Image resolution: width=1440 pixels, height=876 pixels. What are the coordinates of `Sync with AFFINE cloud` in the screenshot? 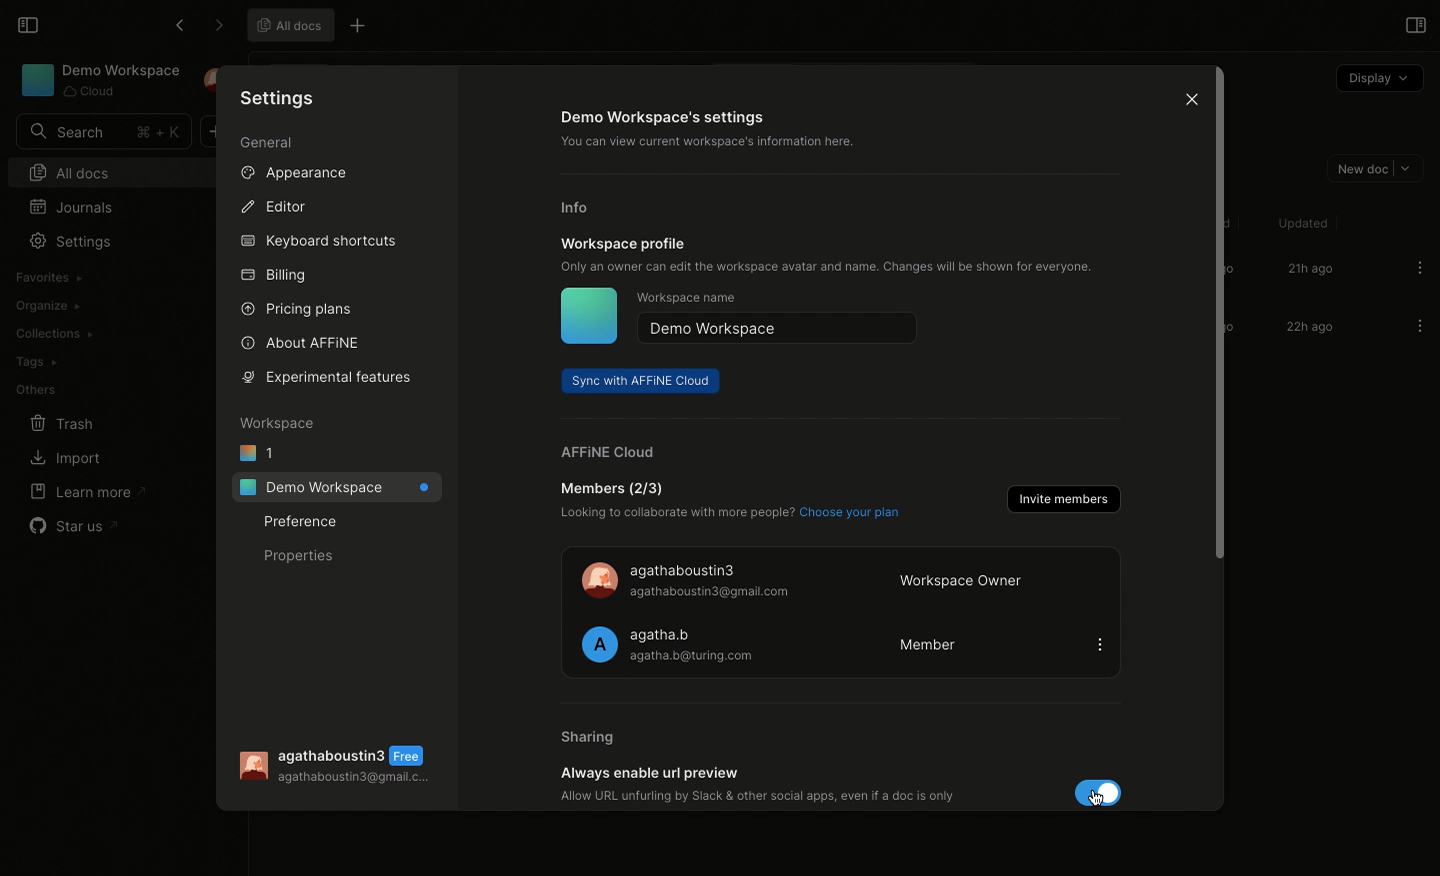 It's located at (641, 381).